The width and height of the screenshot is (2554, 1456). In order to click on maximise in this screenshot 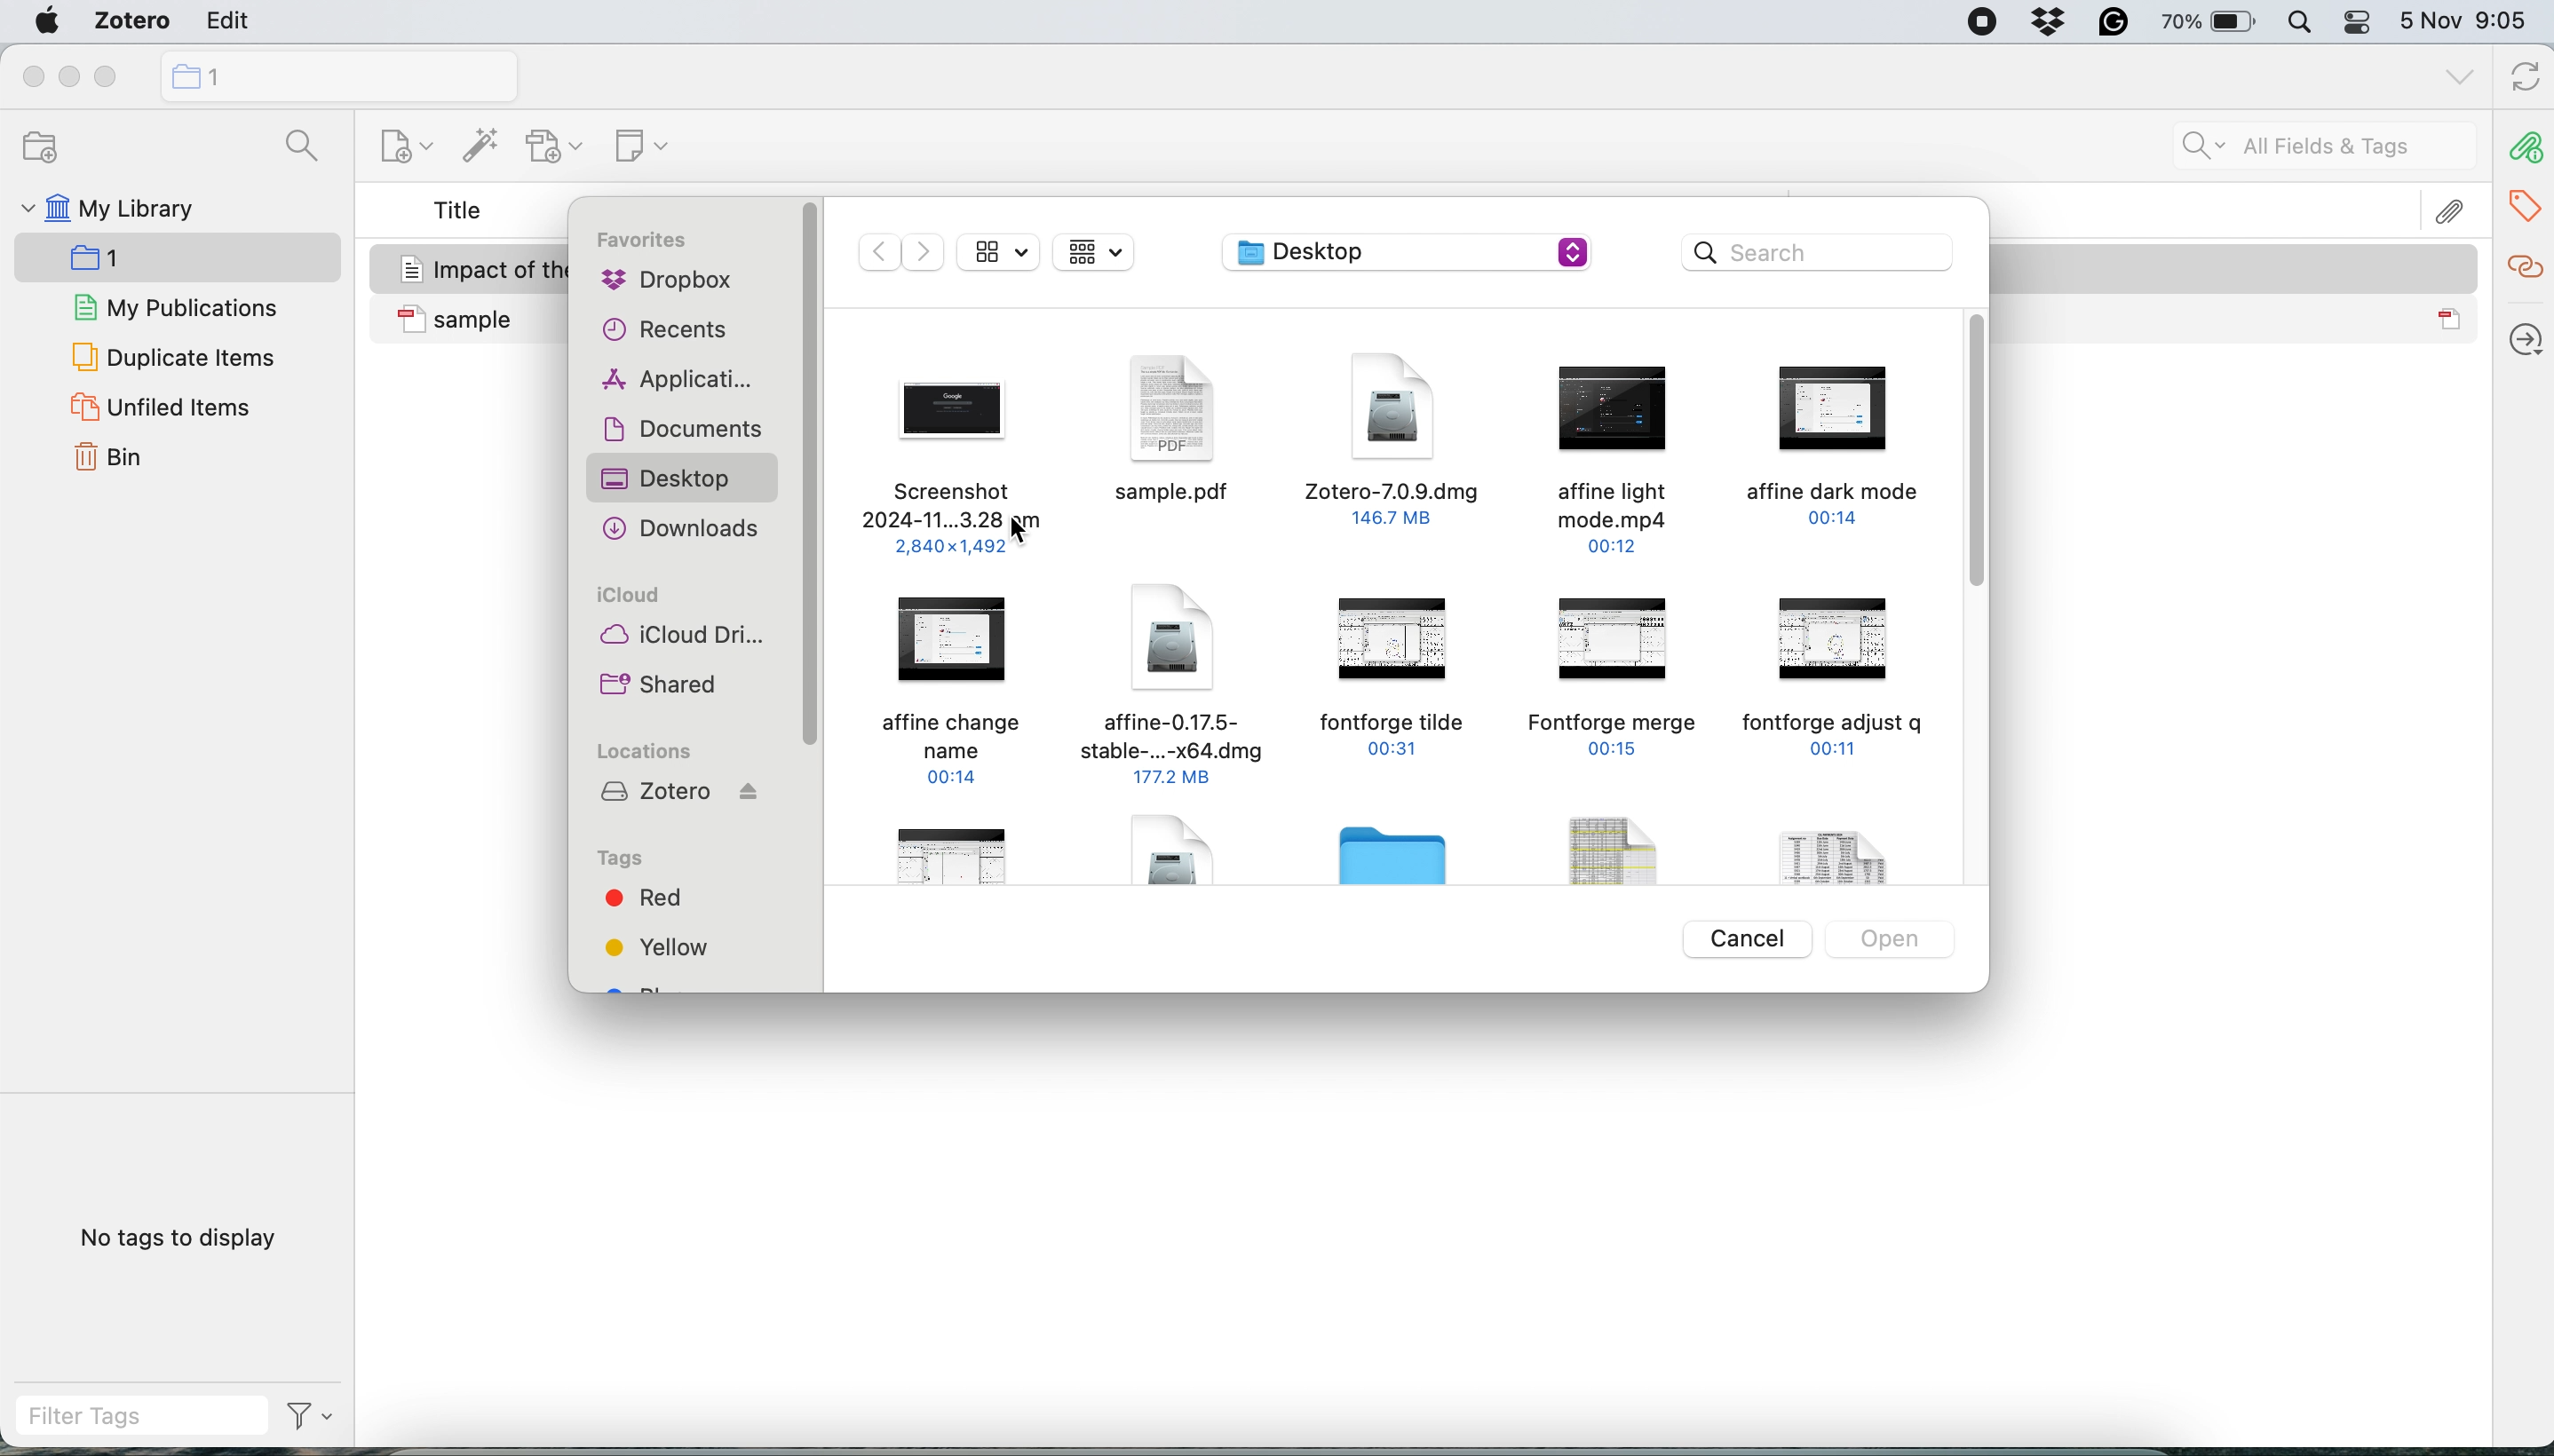, I will do `click(114, 77)`.